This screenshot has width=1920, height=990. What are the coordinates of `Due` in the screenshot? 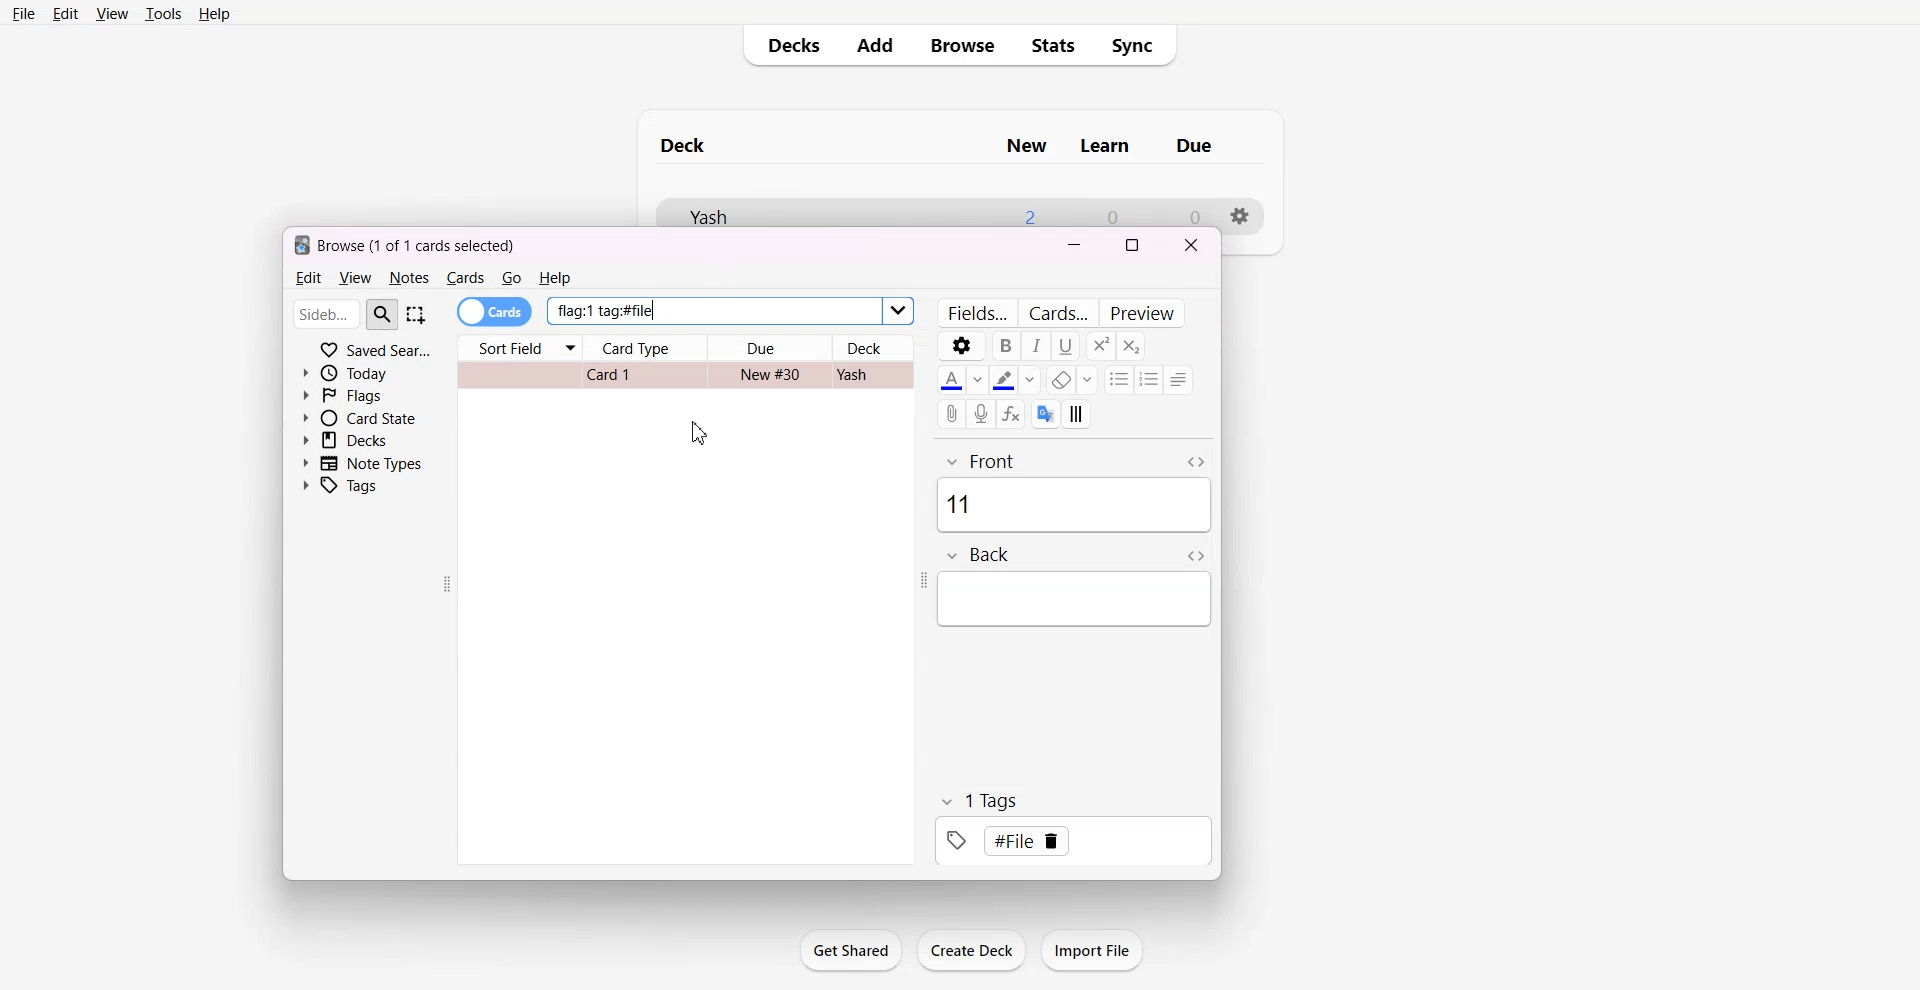 It's located at (1206, 146).